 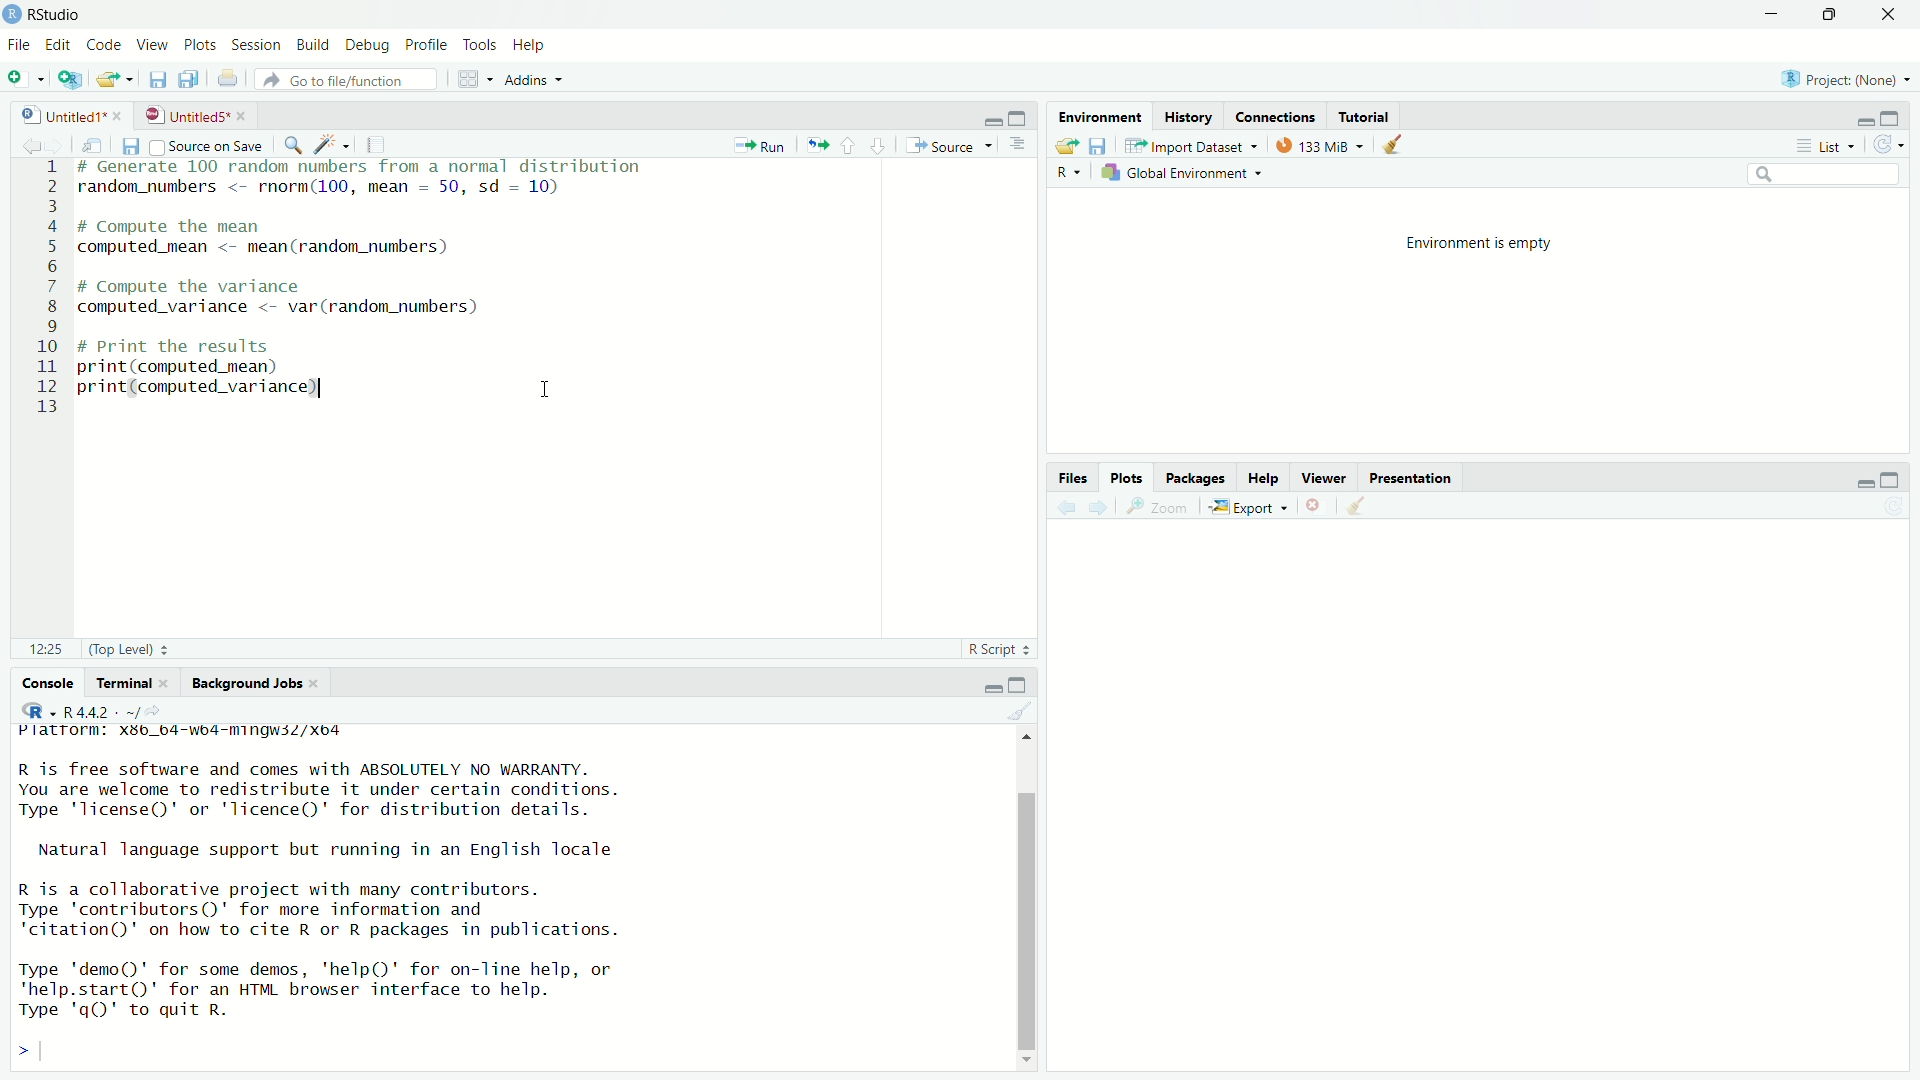 I want to click on import dataset, so click(x=1197, y=143).